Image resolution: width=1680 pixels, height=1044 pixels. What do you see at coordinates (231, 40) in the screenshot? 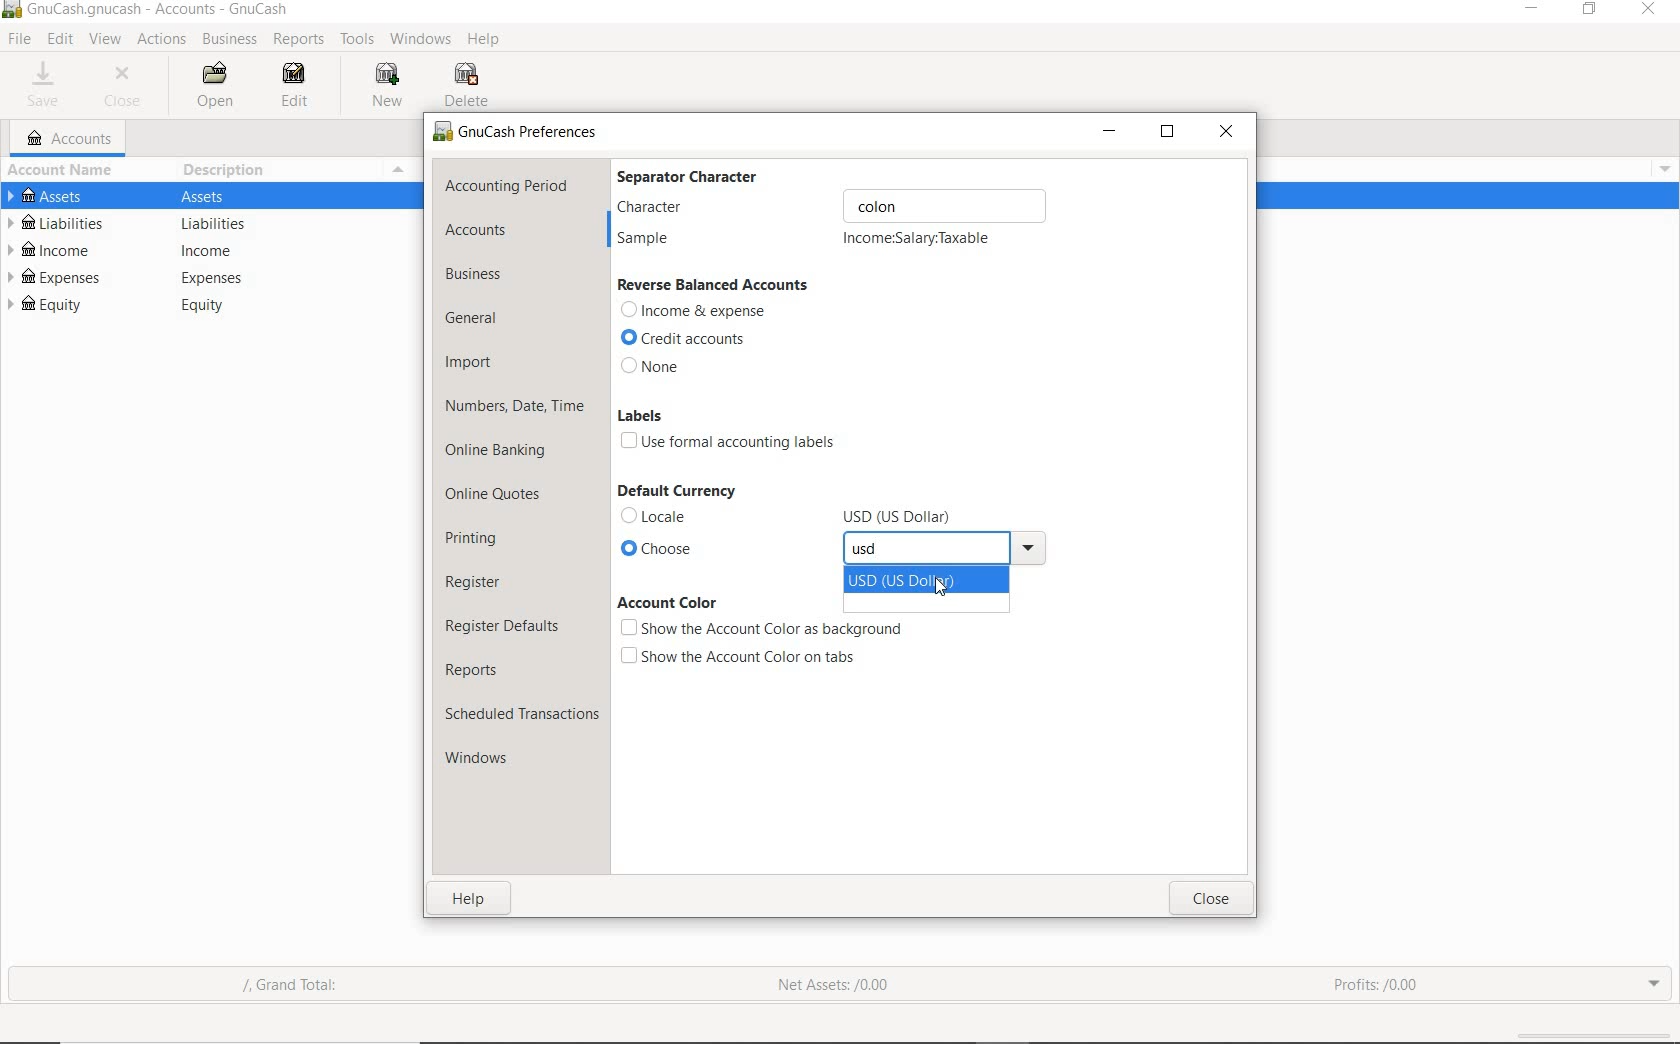
I see `BUSINESS` at bounding box center [231, 40].